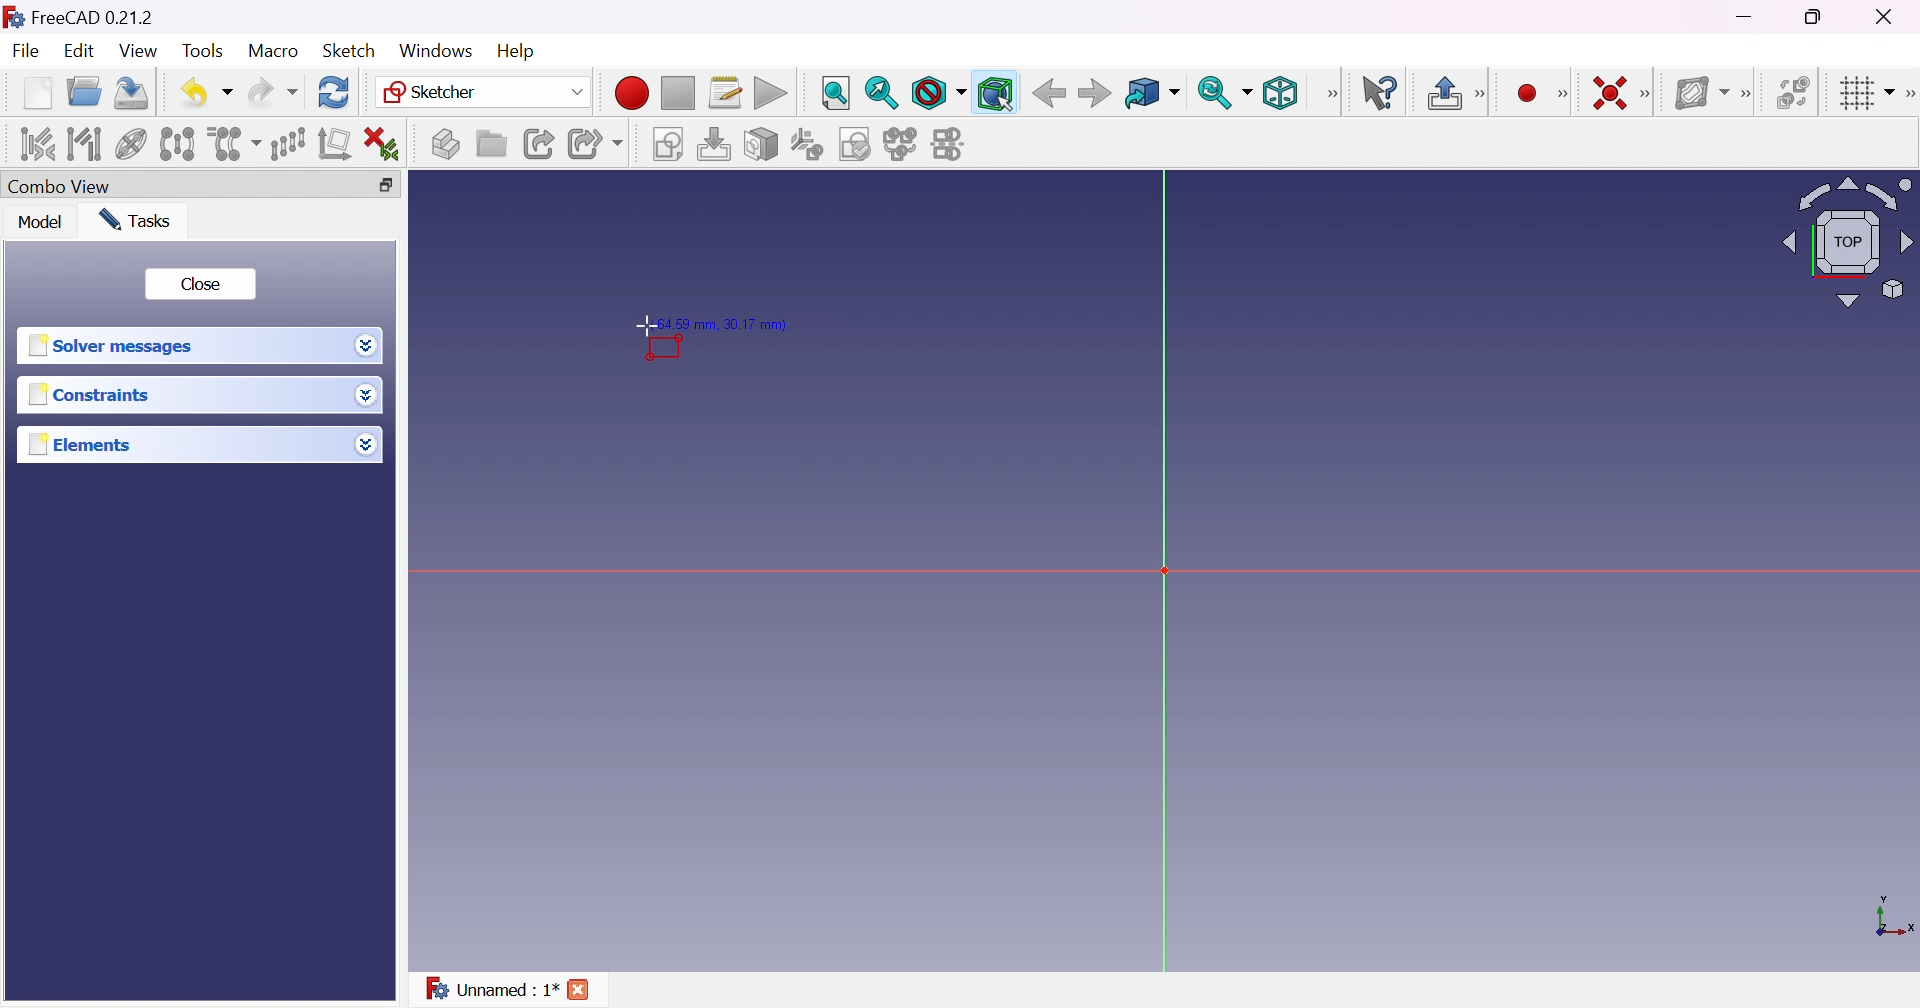  What do you see at coordinates (1377, 94) in the screenshot?
I see `What's this?` at bounding box center [1377, 94].